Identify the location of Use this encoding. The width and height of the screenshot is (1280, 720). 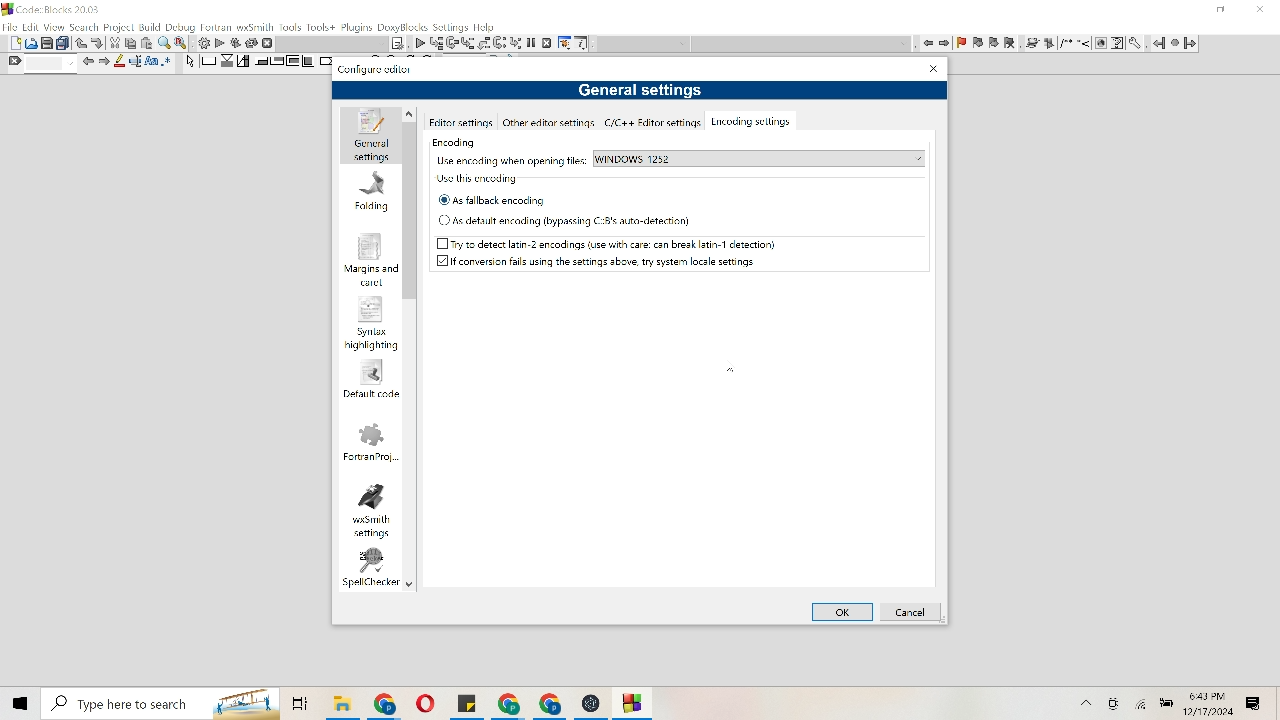
(478, 179).